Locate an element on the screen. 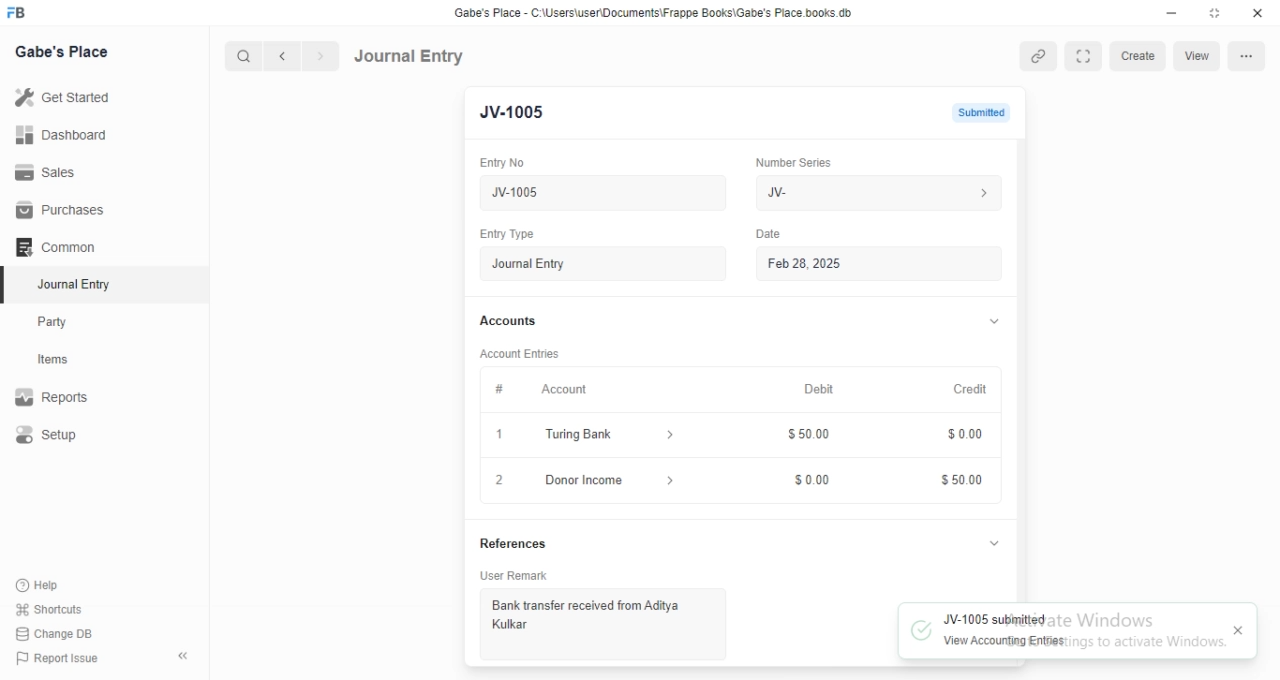 The image size is (1280, 680). Credit is located at coordinates (970, 389).